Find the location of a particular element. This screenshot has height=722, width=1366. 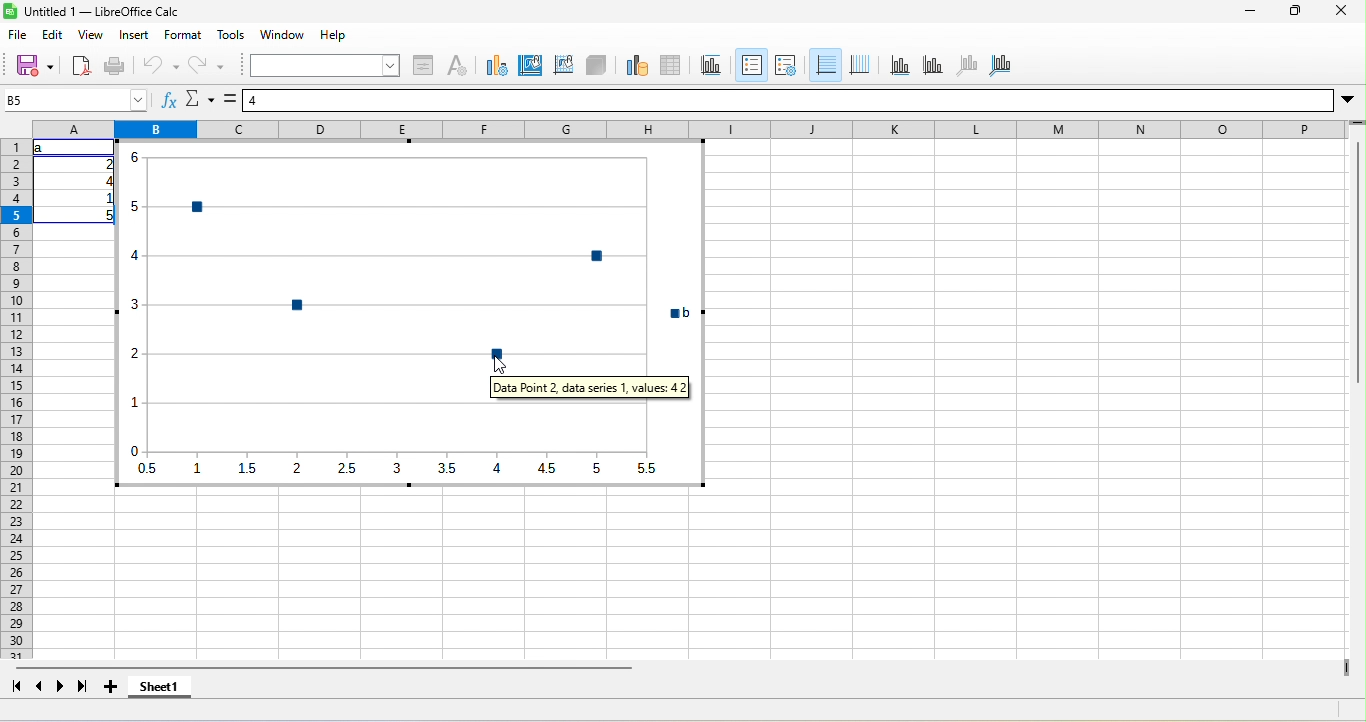

horizontal scroll bar is located at coordinates (323, 668).